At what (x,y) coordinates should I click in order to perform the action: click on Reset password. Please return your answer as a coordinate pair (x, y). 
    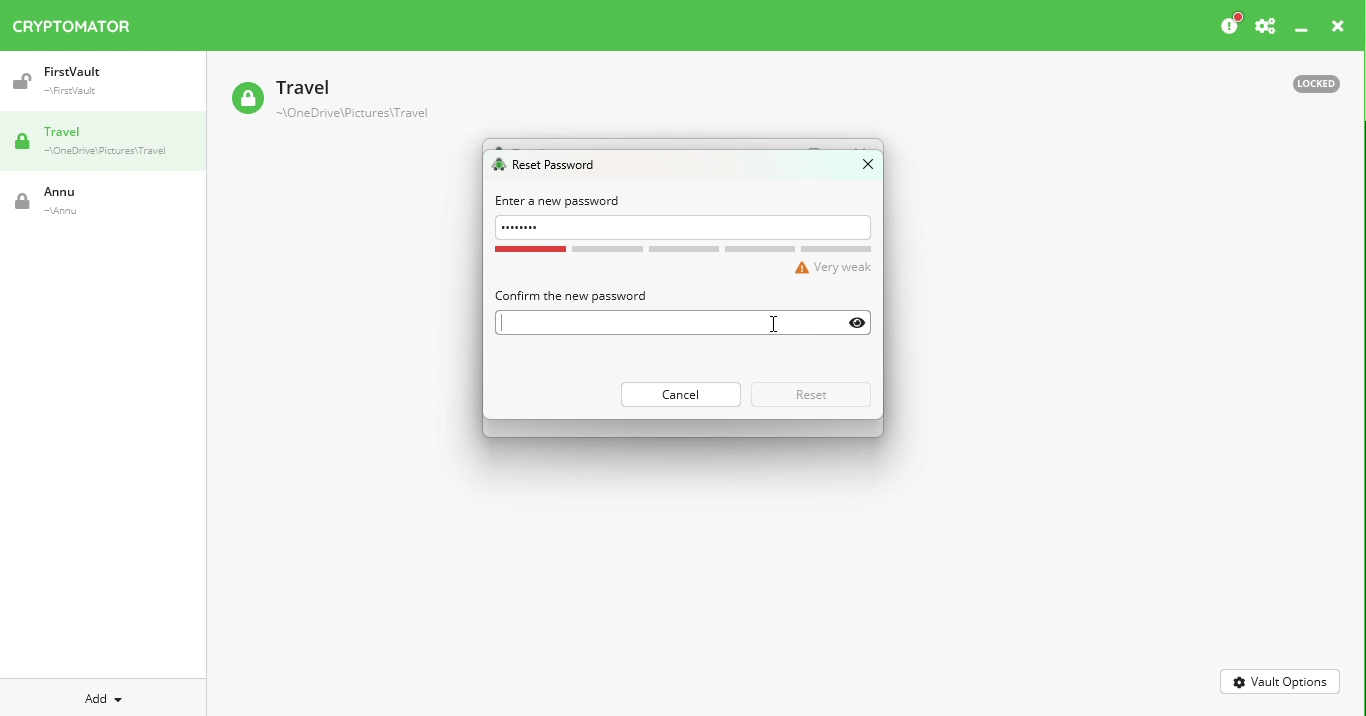
    Looking at the image, I should click on (549, 166).